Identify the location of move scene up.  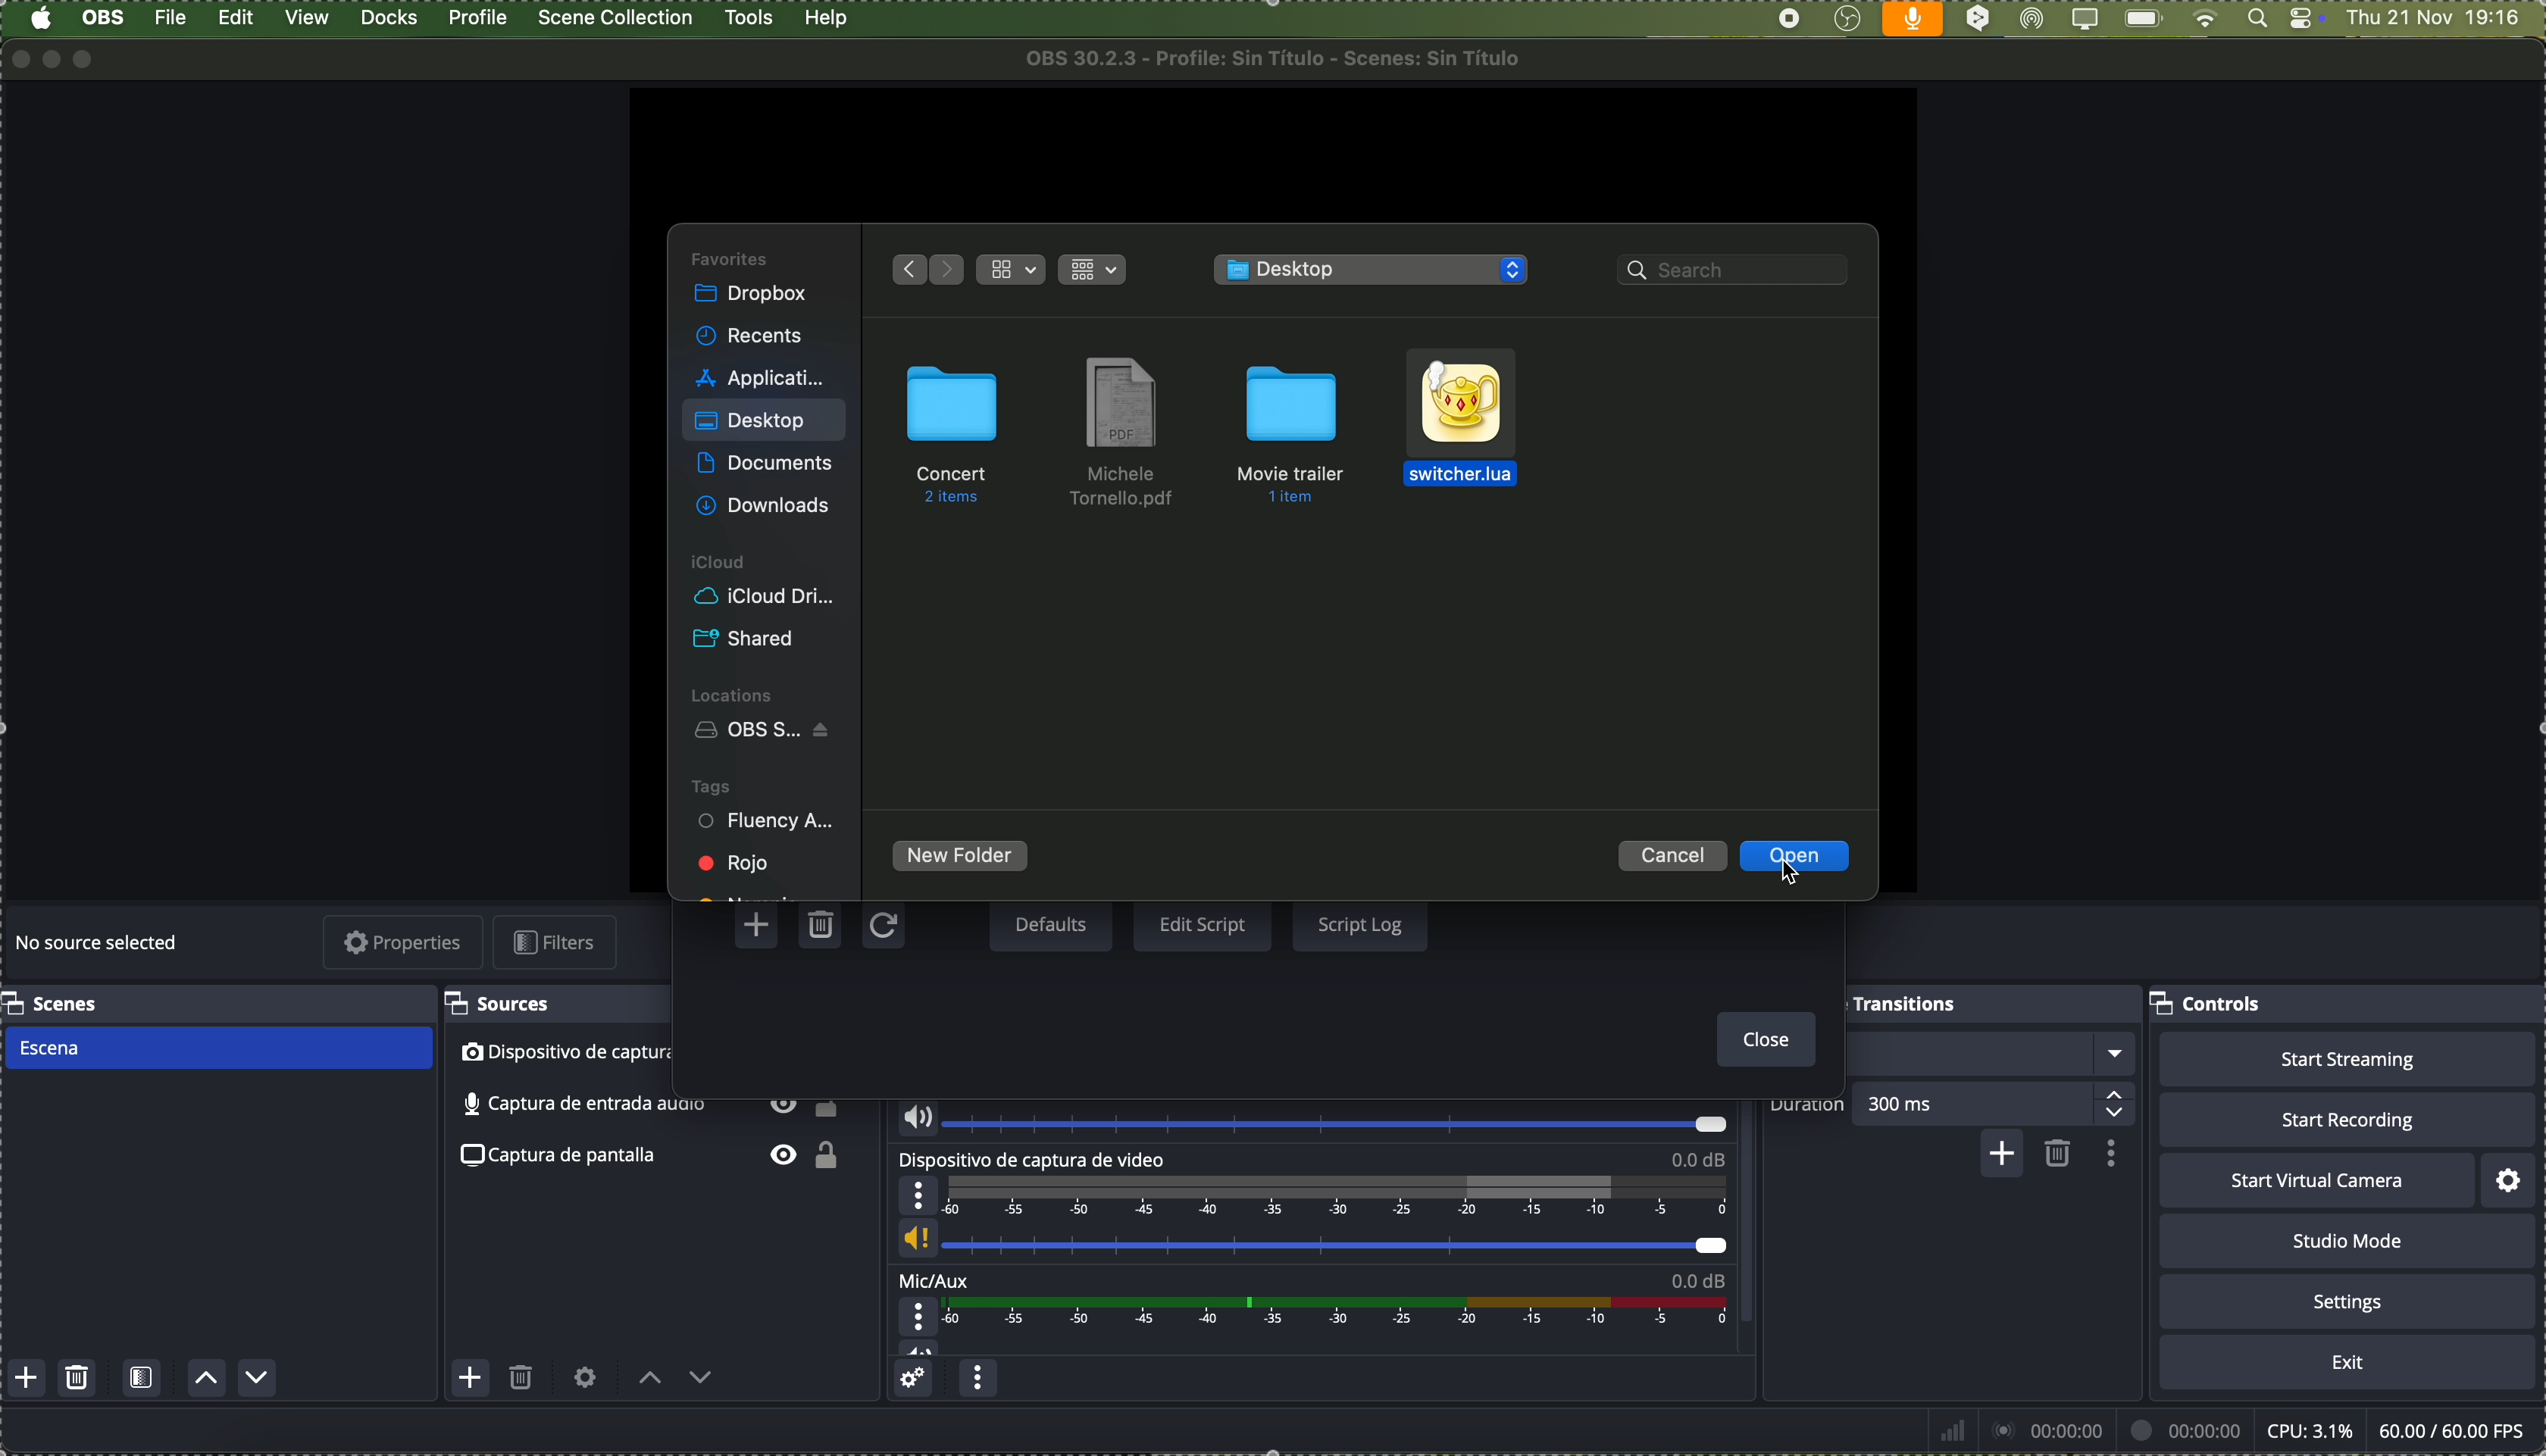
(208, 1380).